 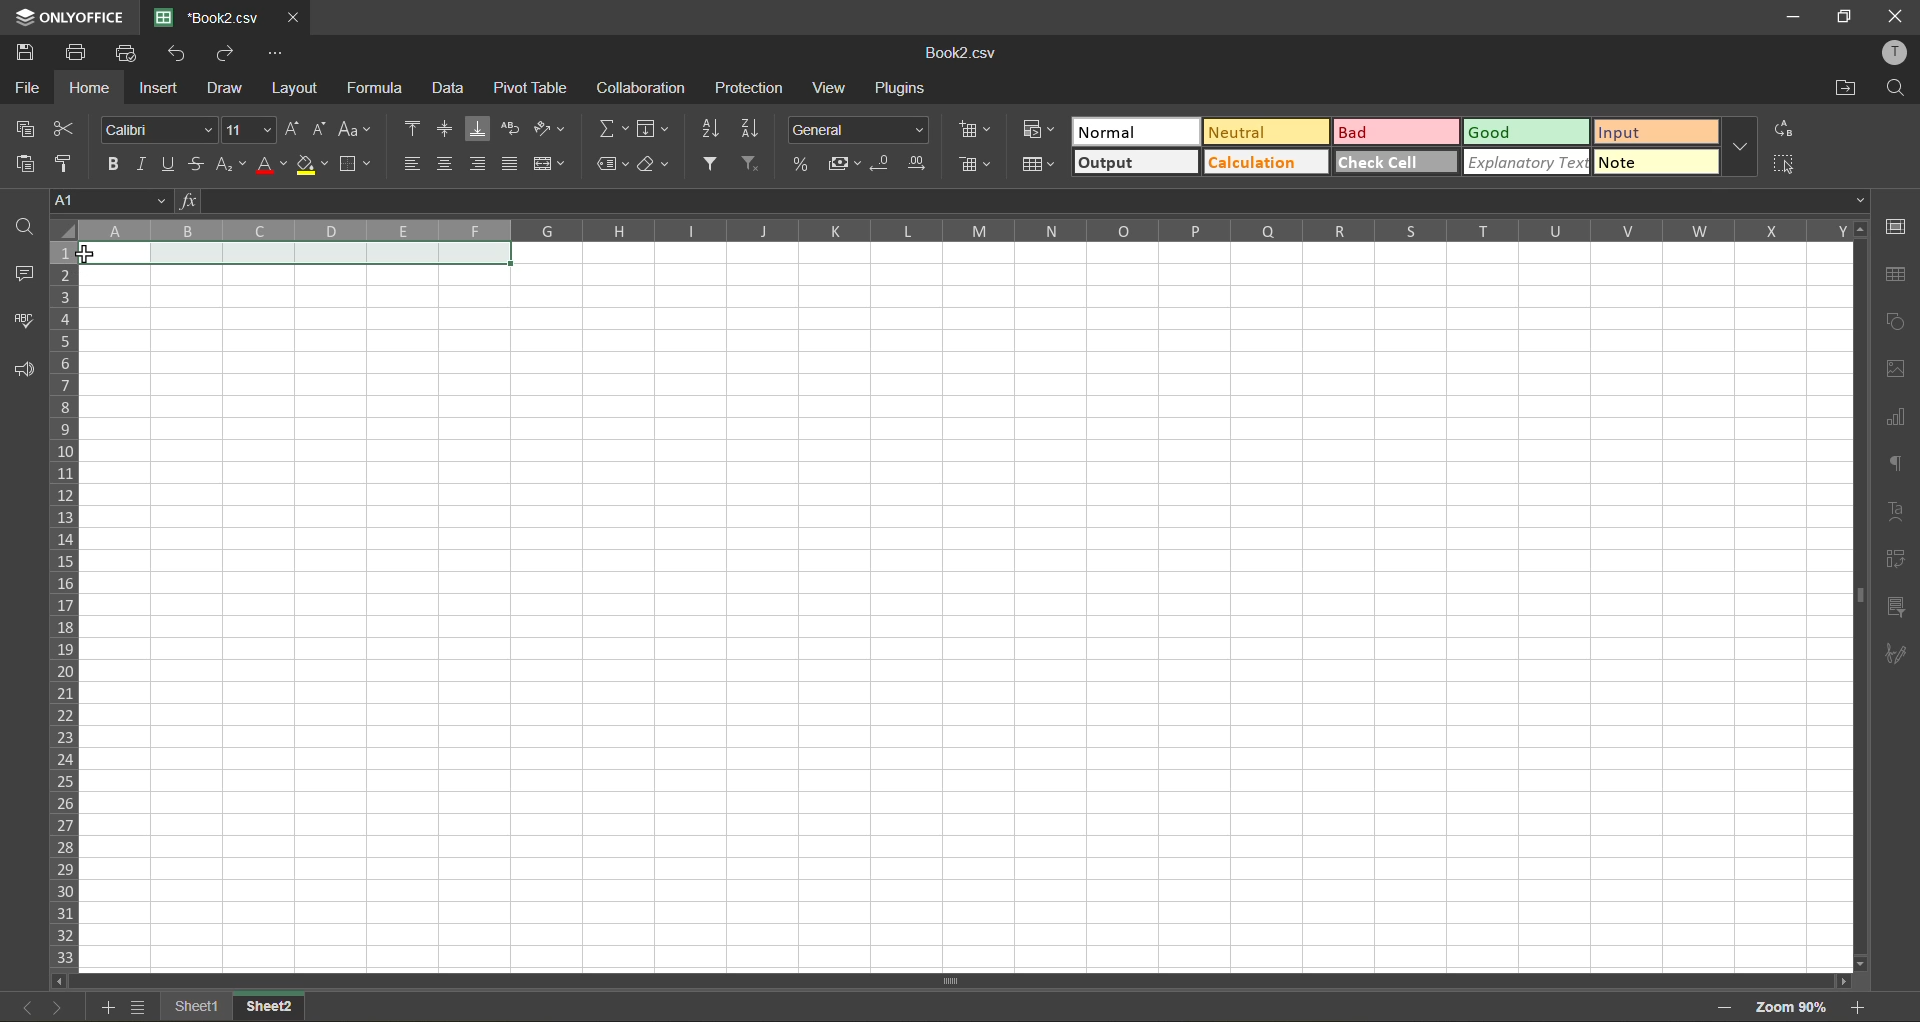 What do you see at coordinates (413, 131) in the screenshot?
I see `align top` at bounding box center [413, 131].